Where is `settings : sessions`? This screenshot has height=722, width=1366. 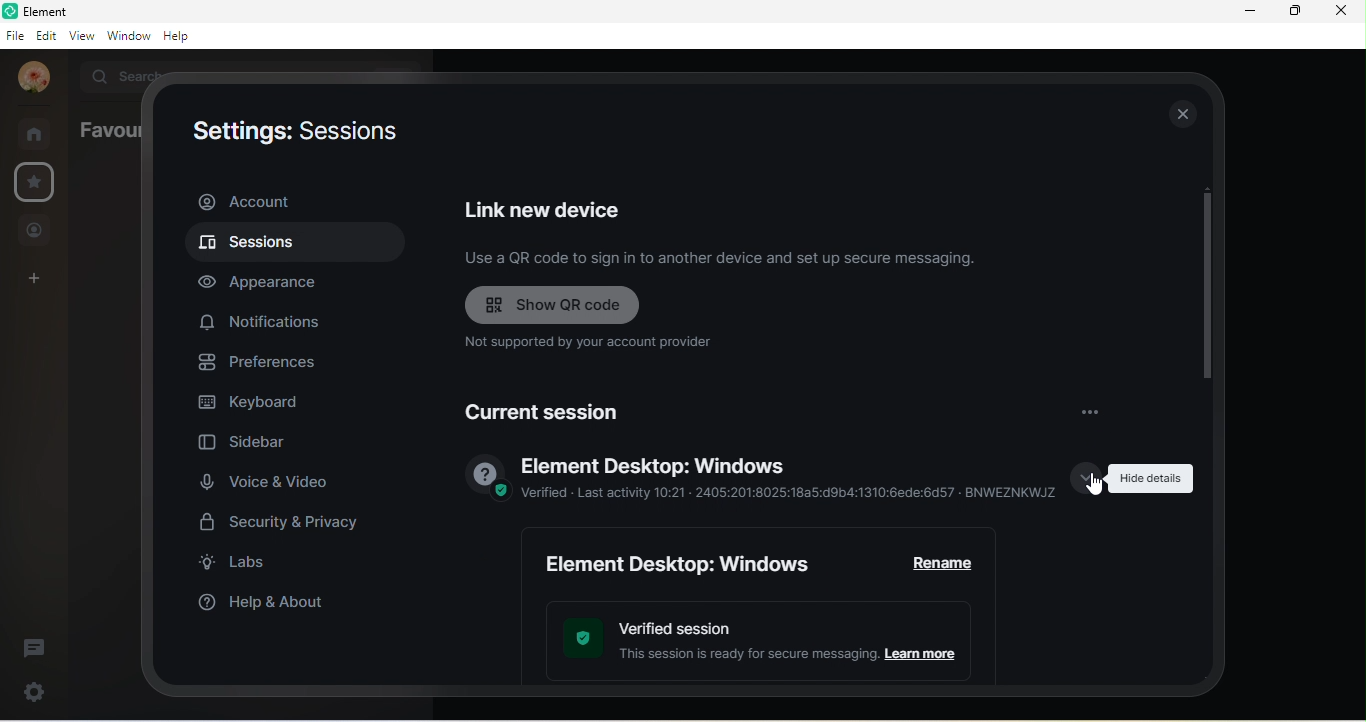
settings : sessions is located at coordinates (292, 134).